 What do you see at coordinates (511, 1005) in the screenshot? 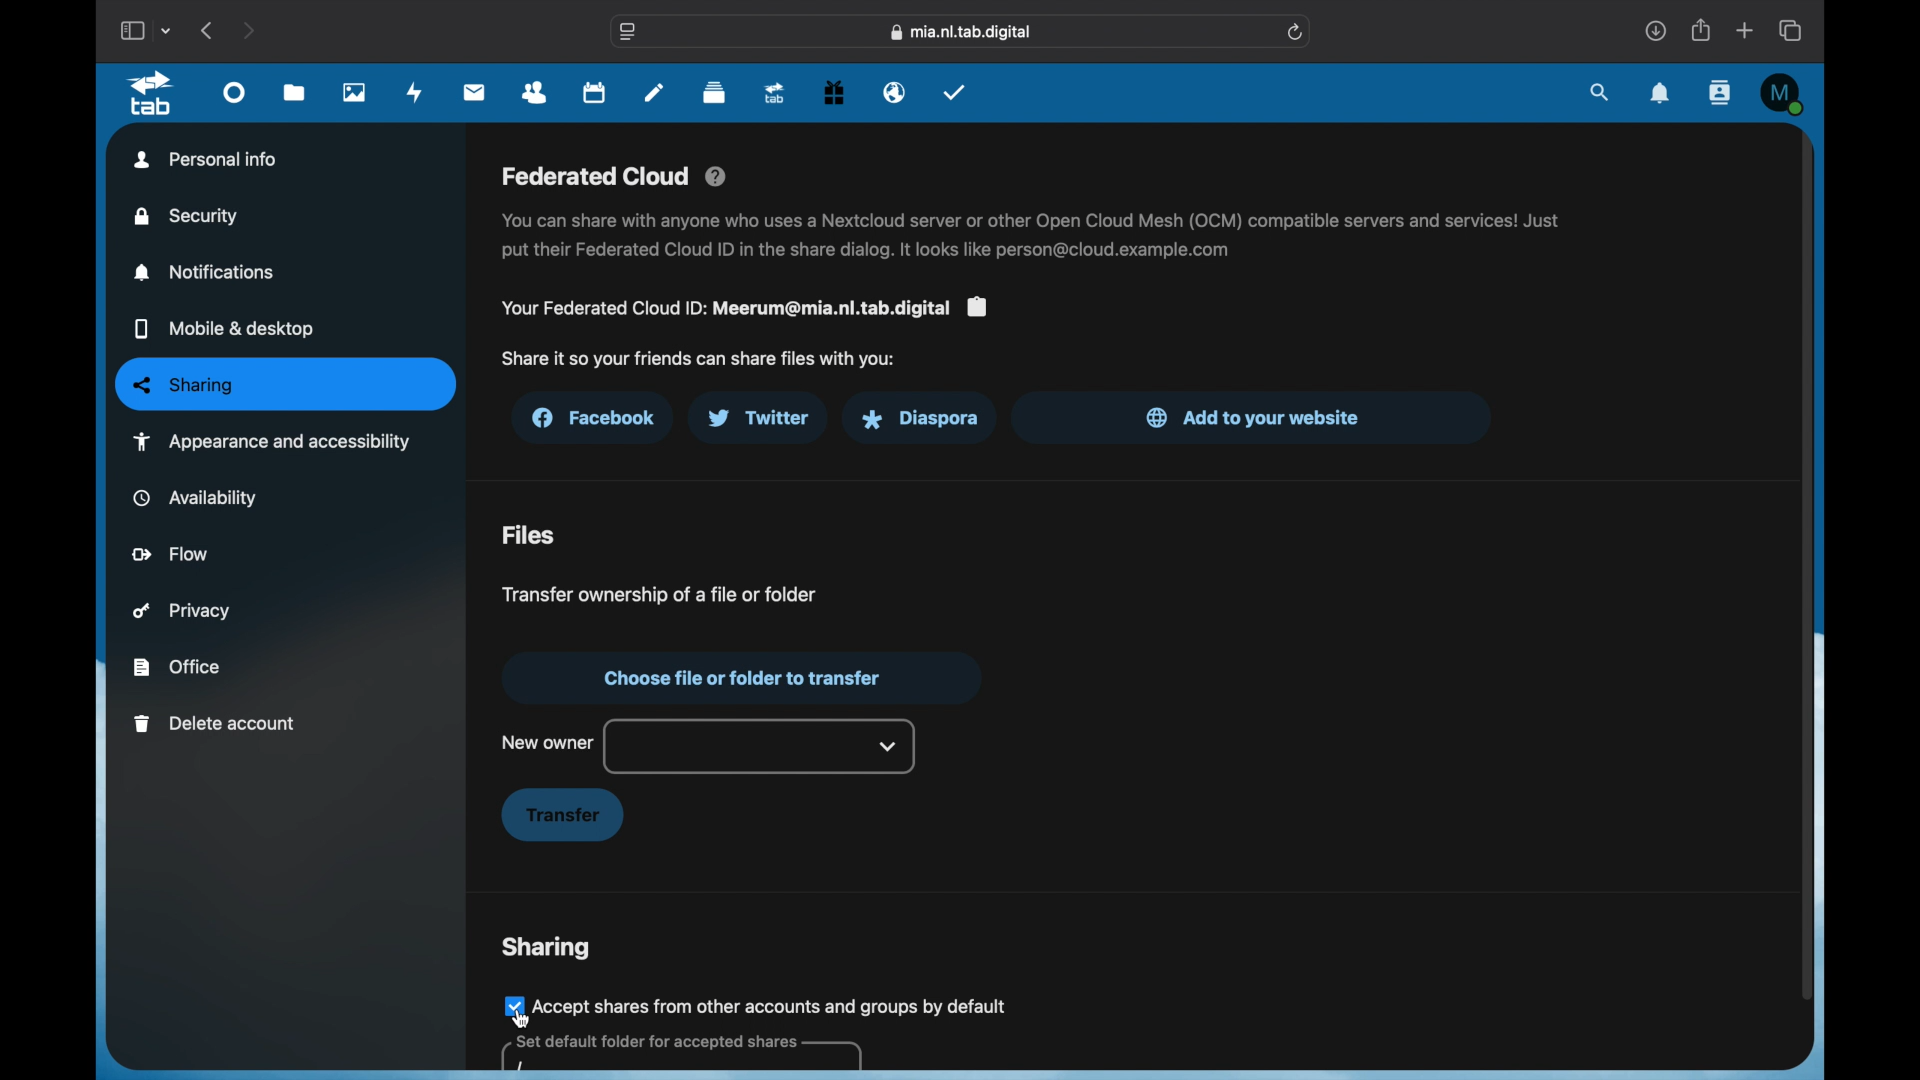
I see `Checked checkbox` at bounding box center [511, 1005].